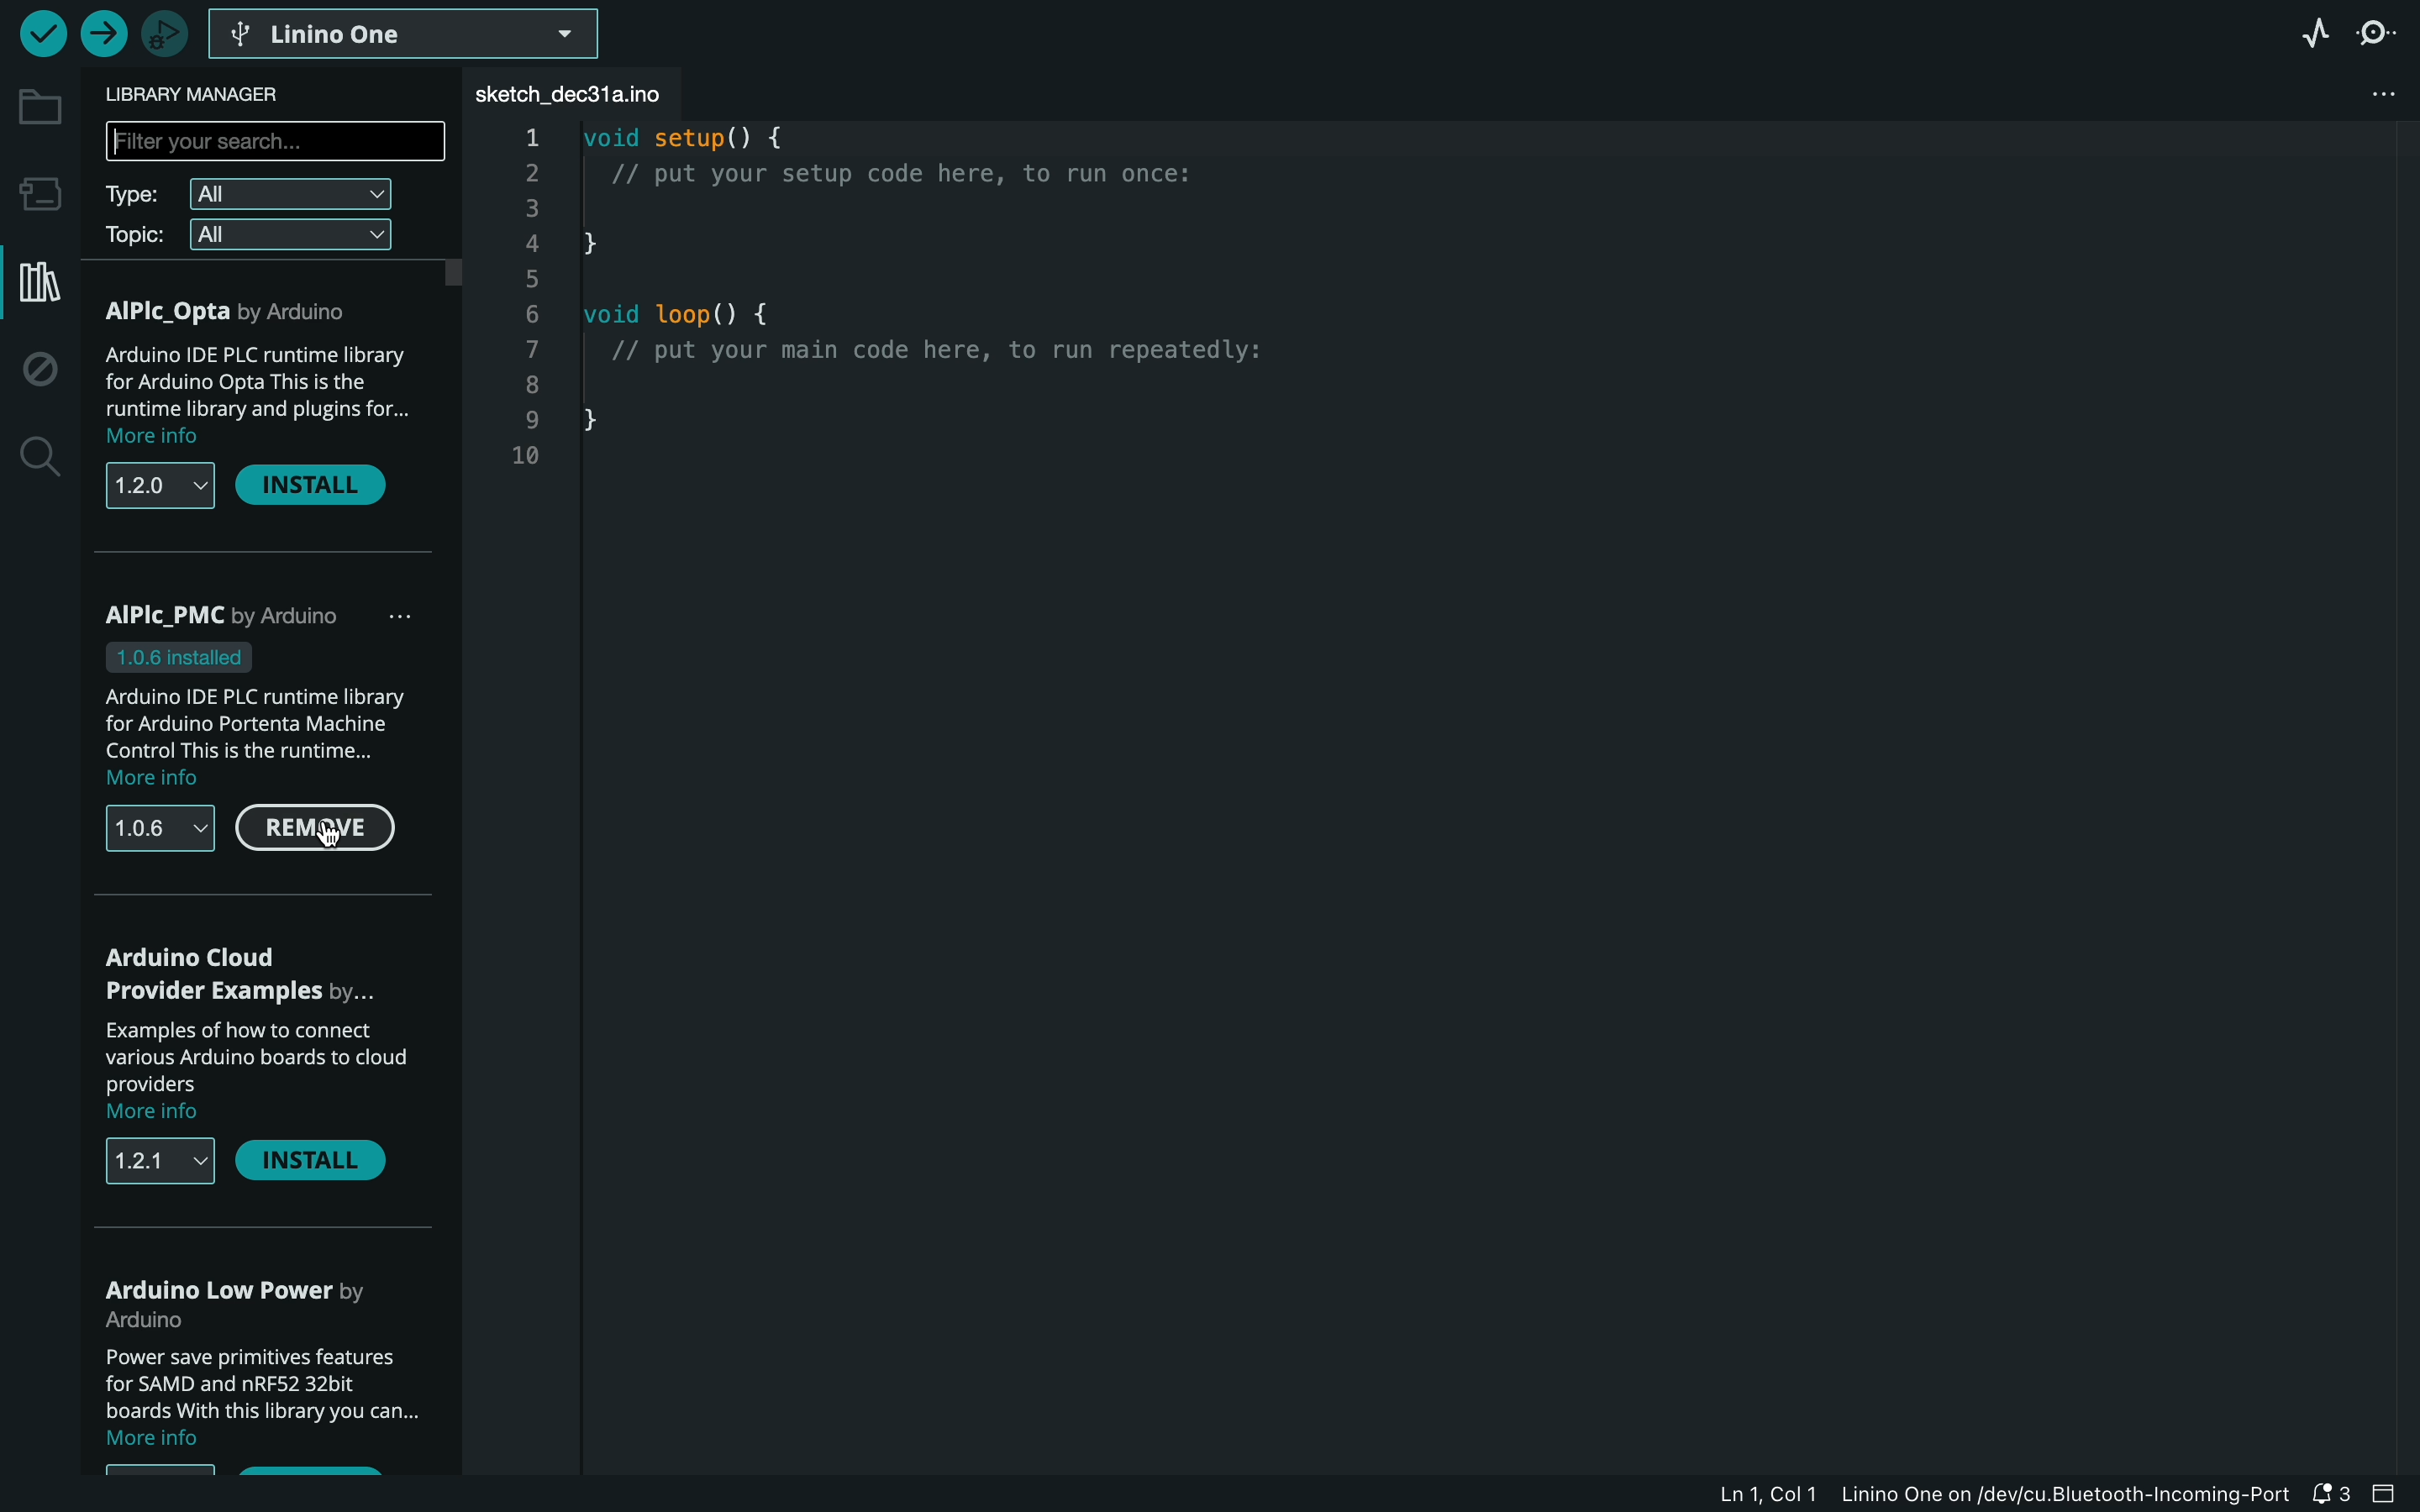 The width and height of the screenshot is (2420, 1512). Describe the element at coordinates (259, 1067) in the screenshot. I see `description` at that location.